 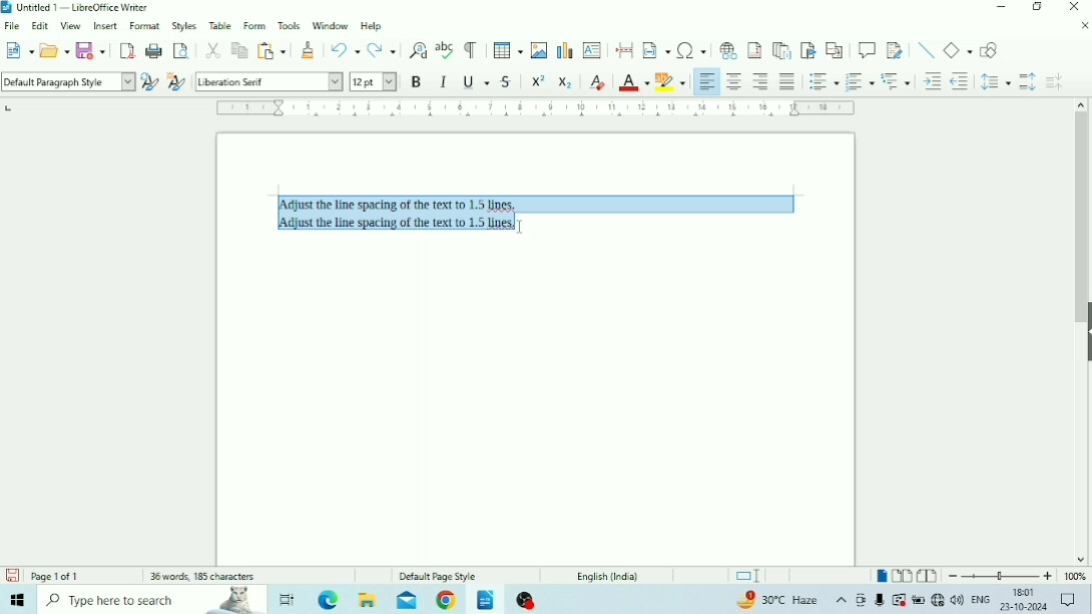 I want to click on Toggle Unordered List, so click(x=822, y=79).